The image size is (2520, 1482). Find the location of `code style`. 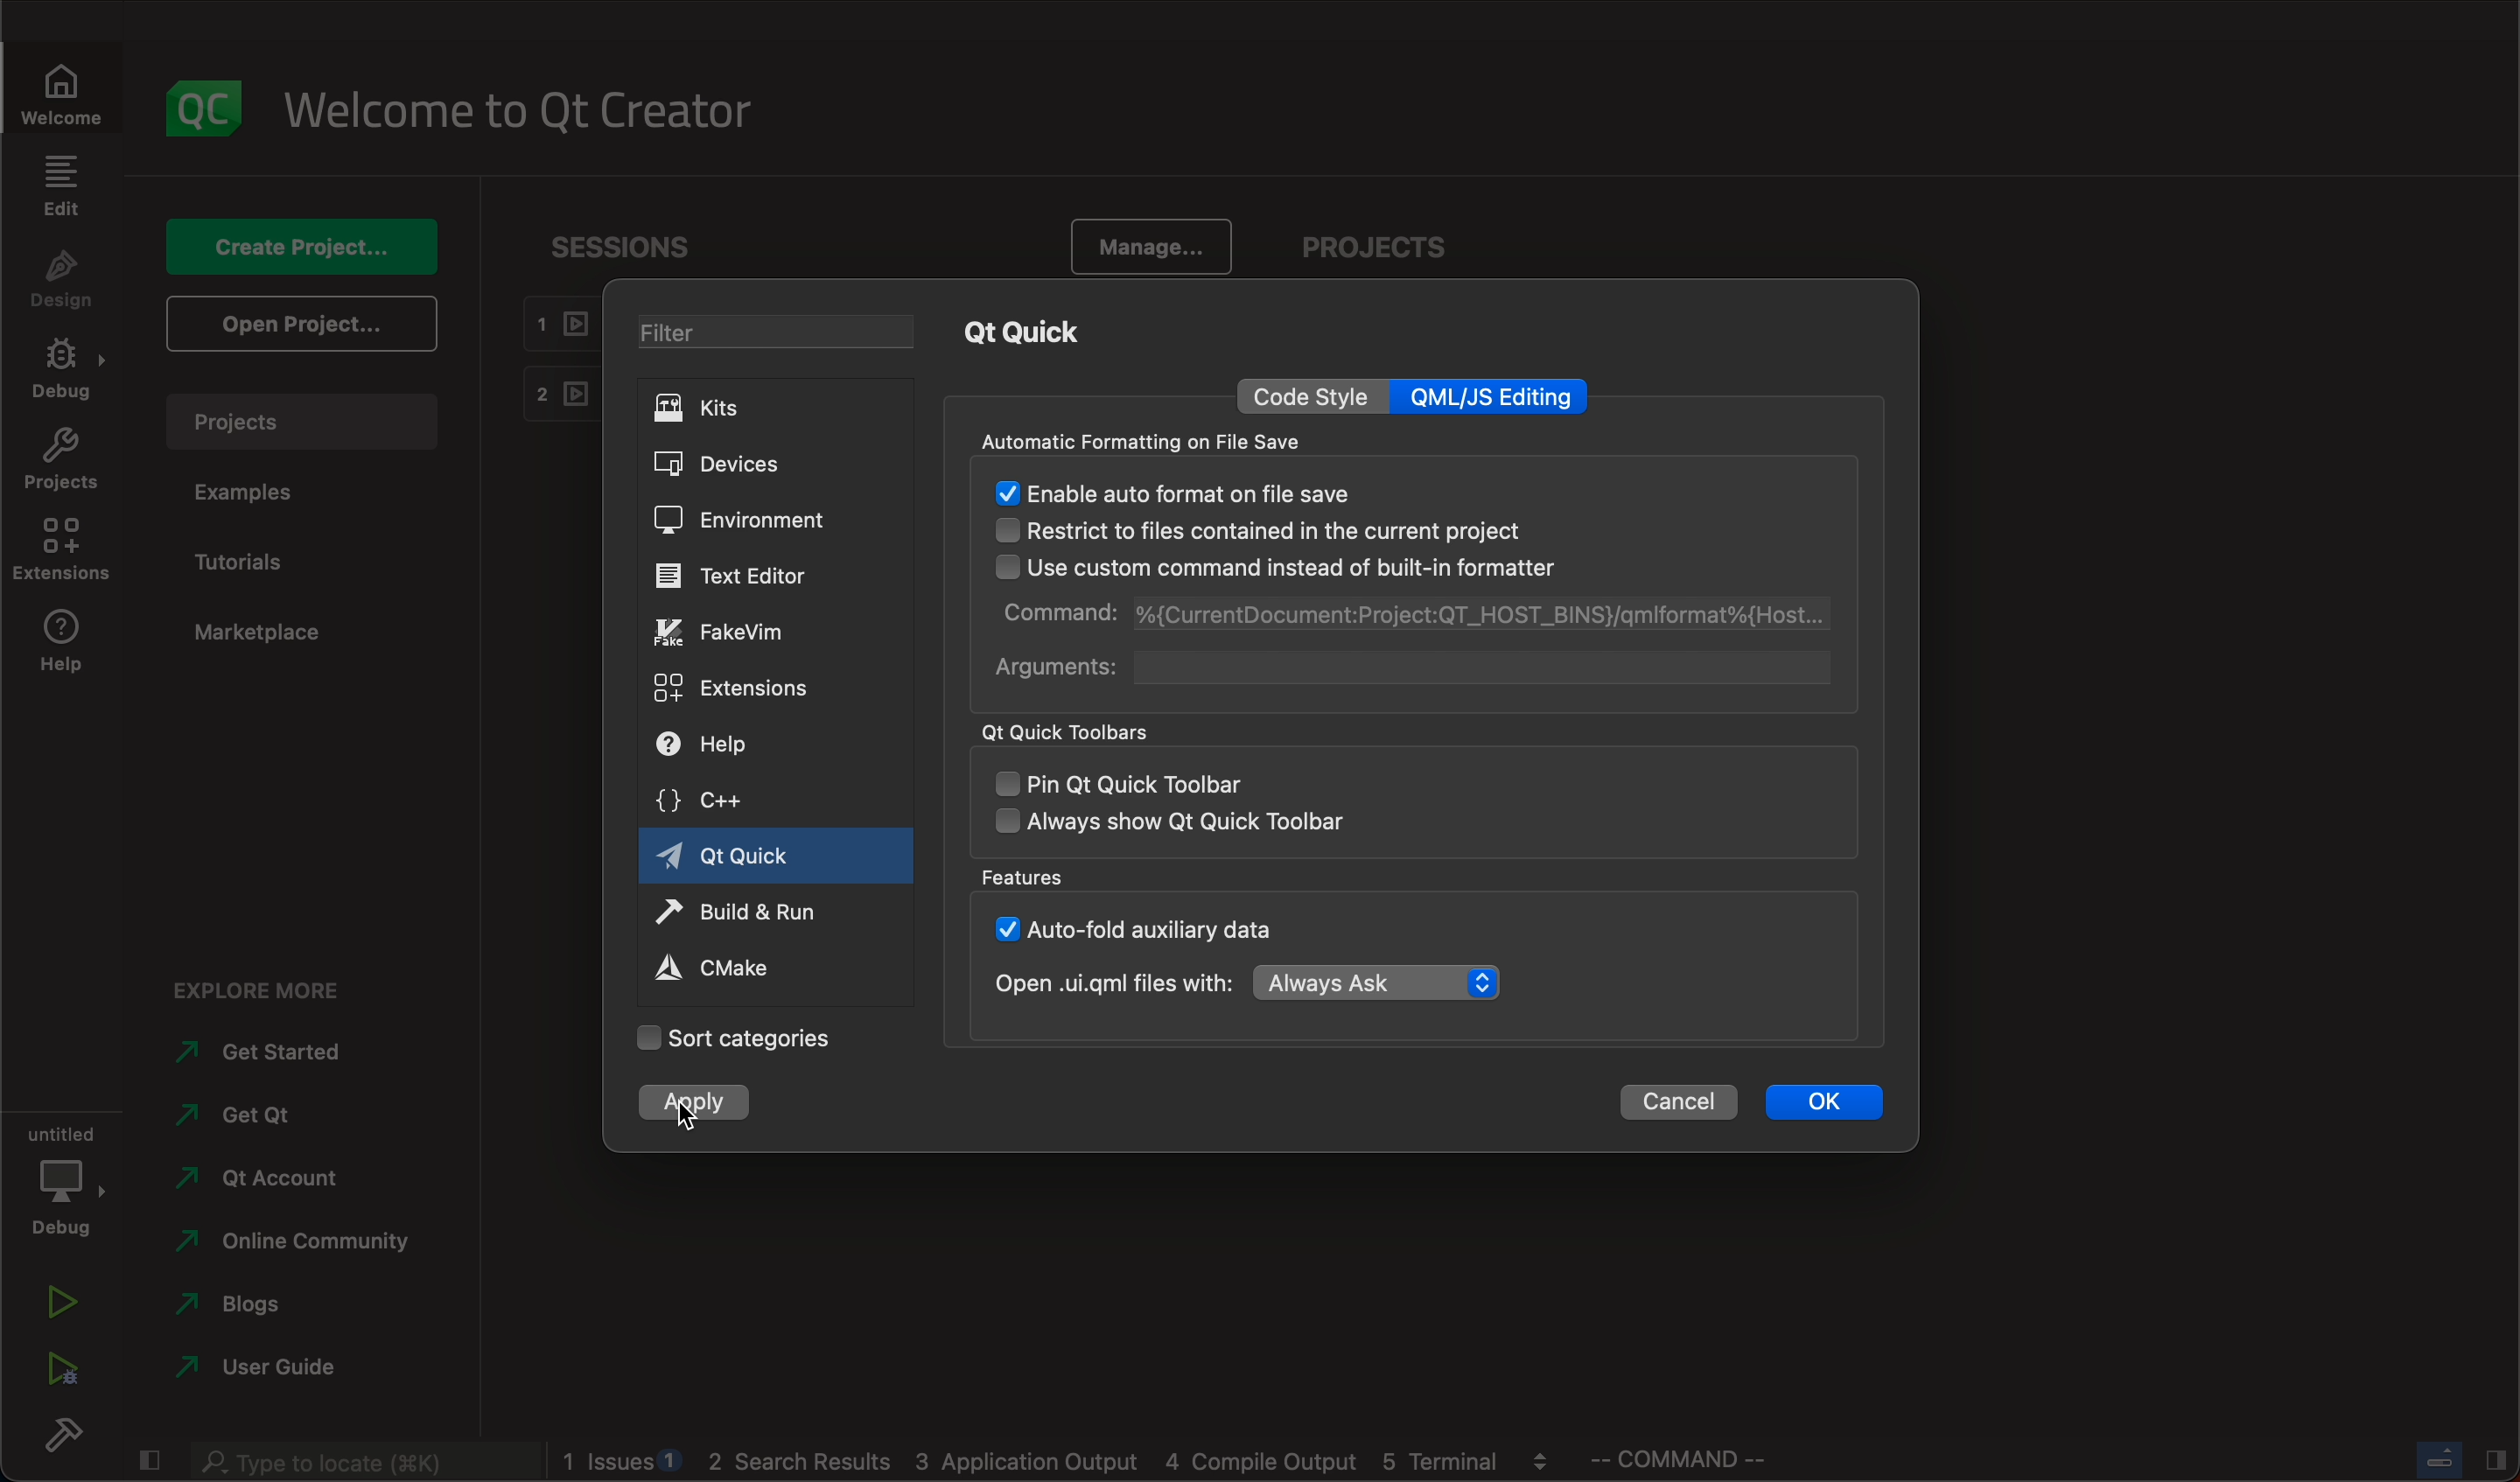

code style is located at coordinates (1313, 398).